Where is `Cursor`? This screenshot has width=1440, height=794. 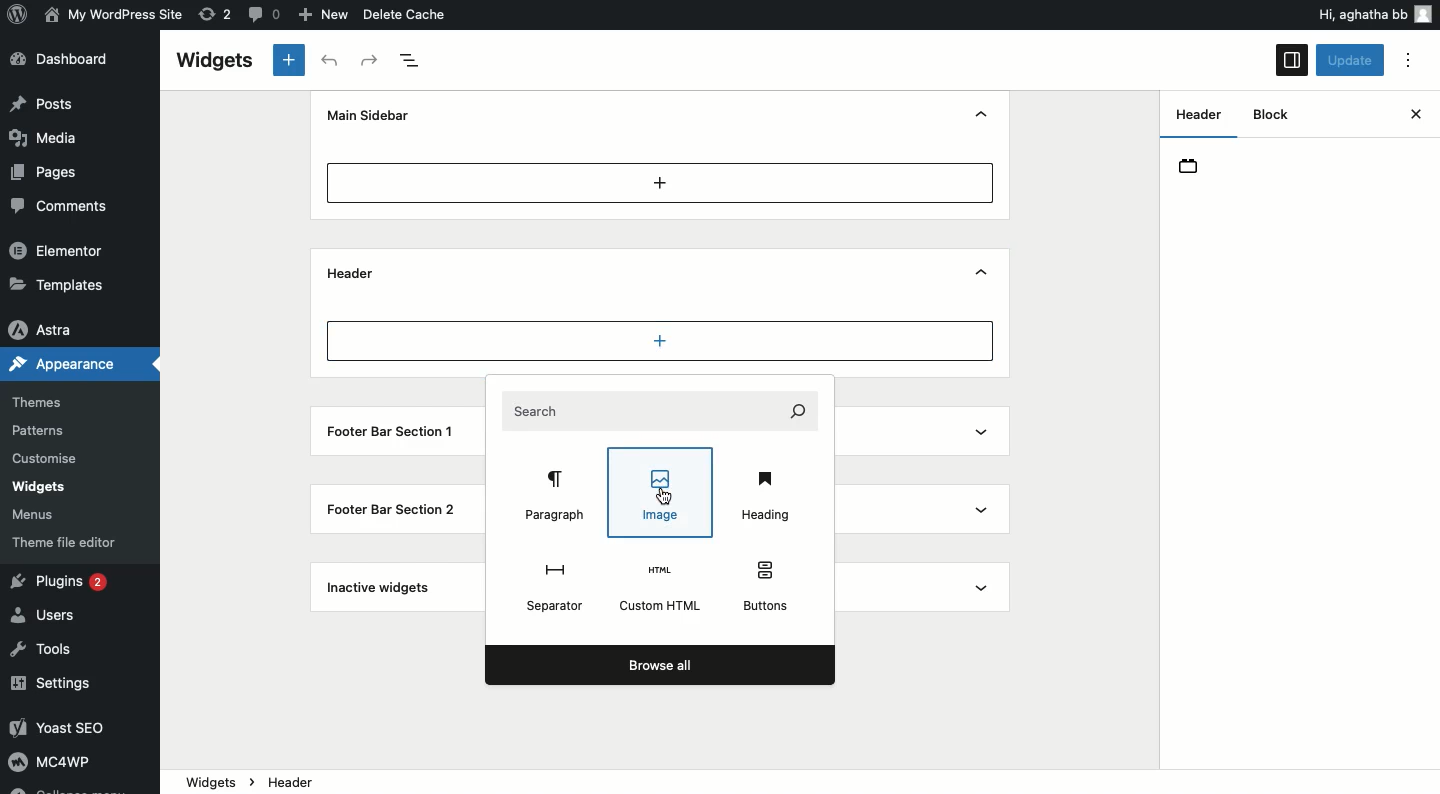 Cursor is located at coordinates (664, 495).